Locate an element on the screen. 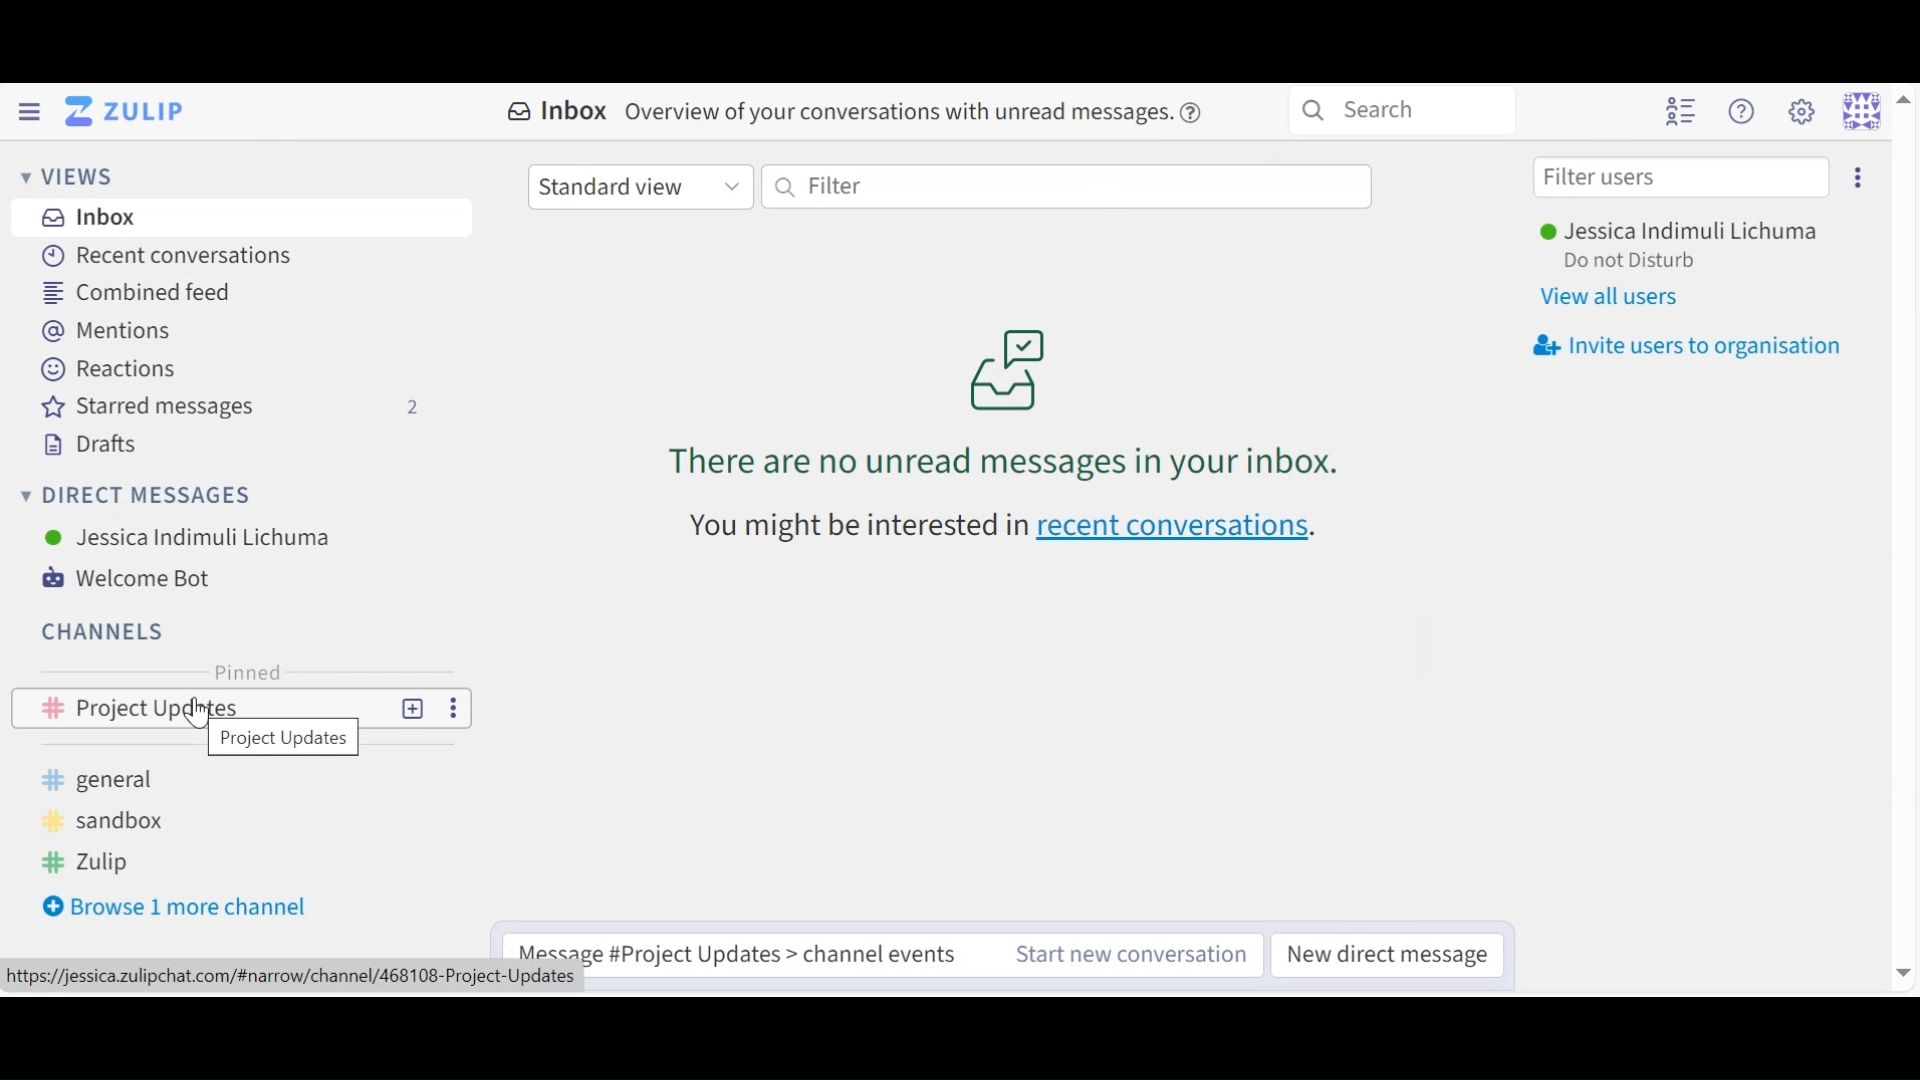  Combined Feed is located at coordinates (143, 292).